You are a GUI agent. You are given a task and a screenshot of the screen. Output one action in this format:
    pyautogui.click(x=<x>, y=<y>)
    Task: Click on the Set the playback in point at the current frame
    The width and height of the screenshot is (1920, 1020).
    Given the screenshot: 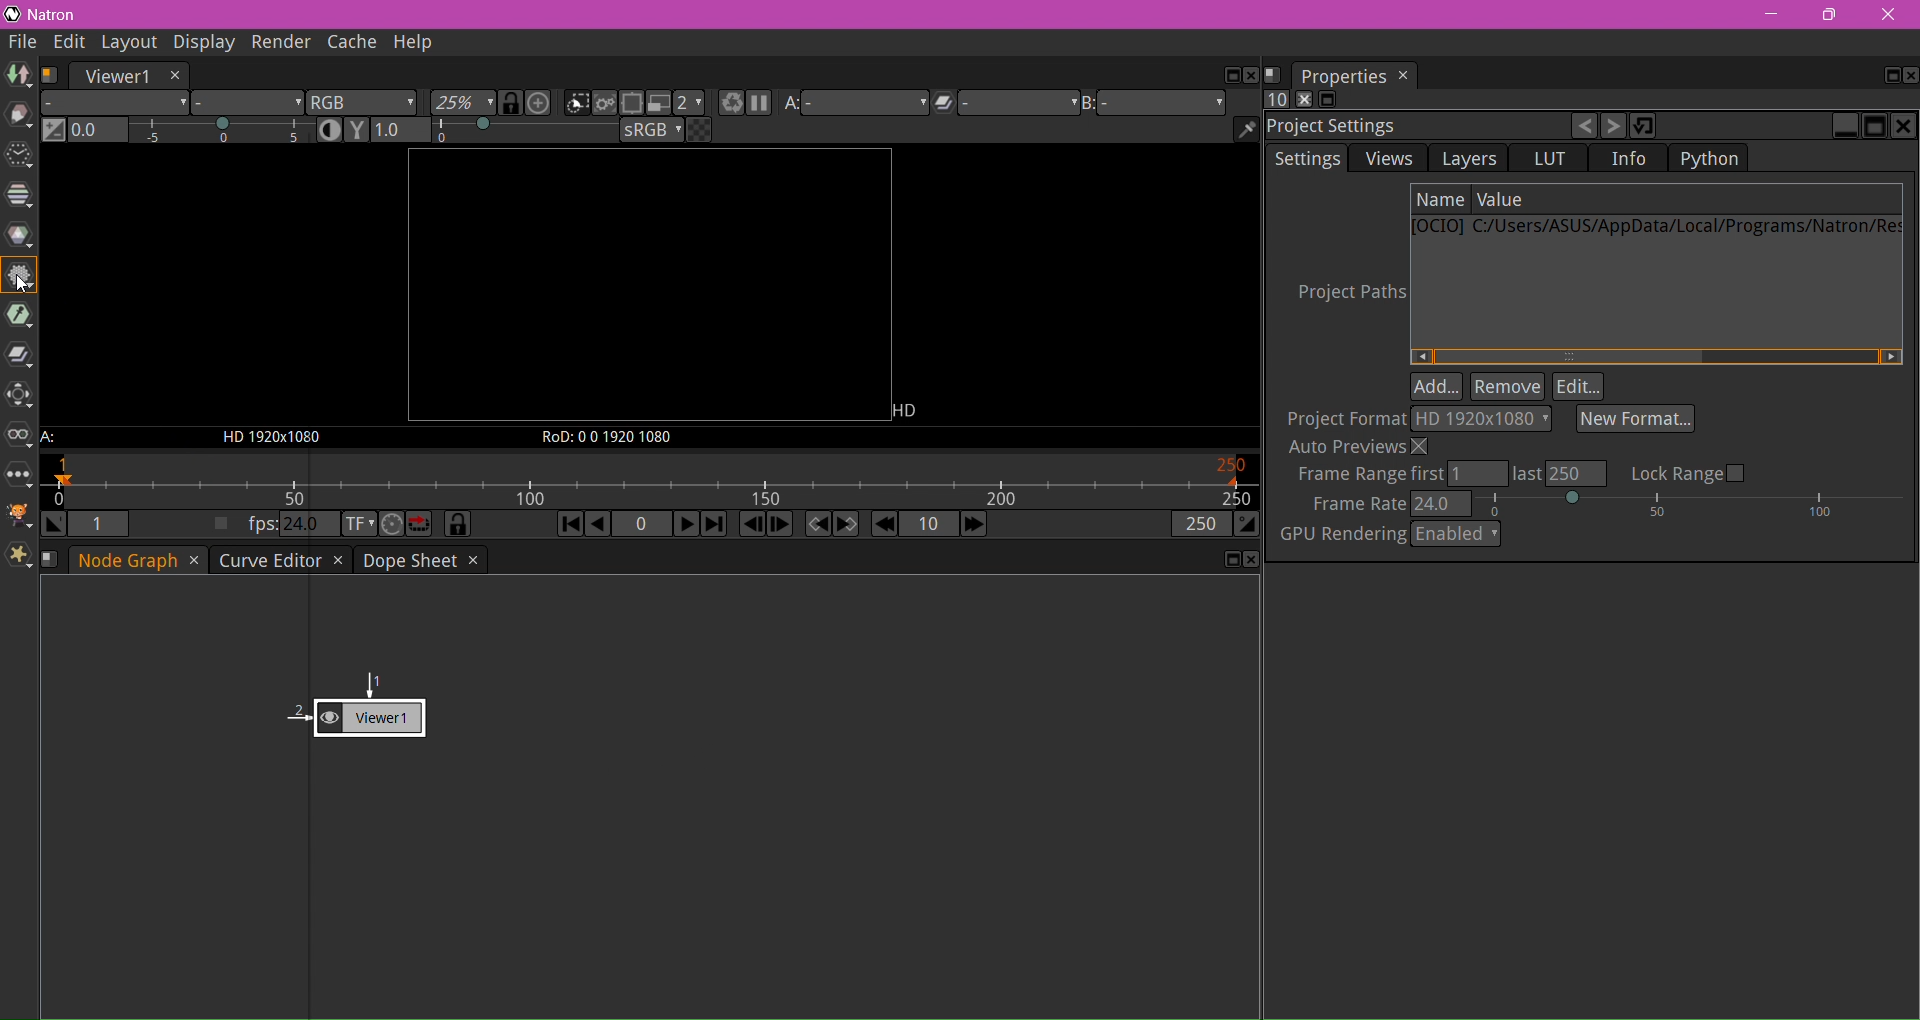 What is the action you would take?
    pyautogui.click(x=55, y=525)
    